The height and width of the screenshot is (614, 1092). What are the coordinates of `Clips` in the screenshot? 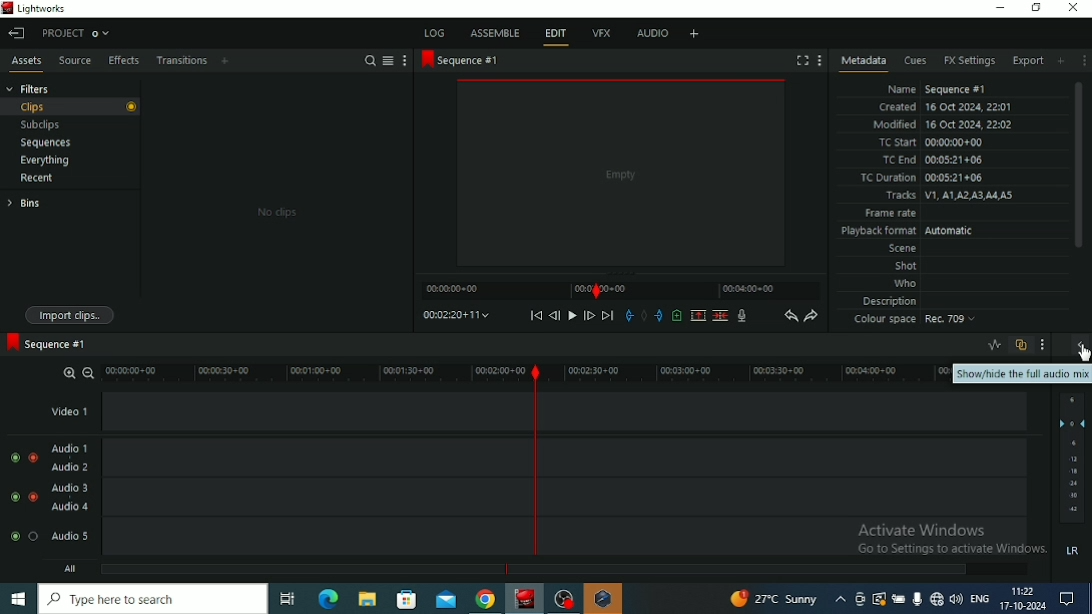 It's located at (69, 107).